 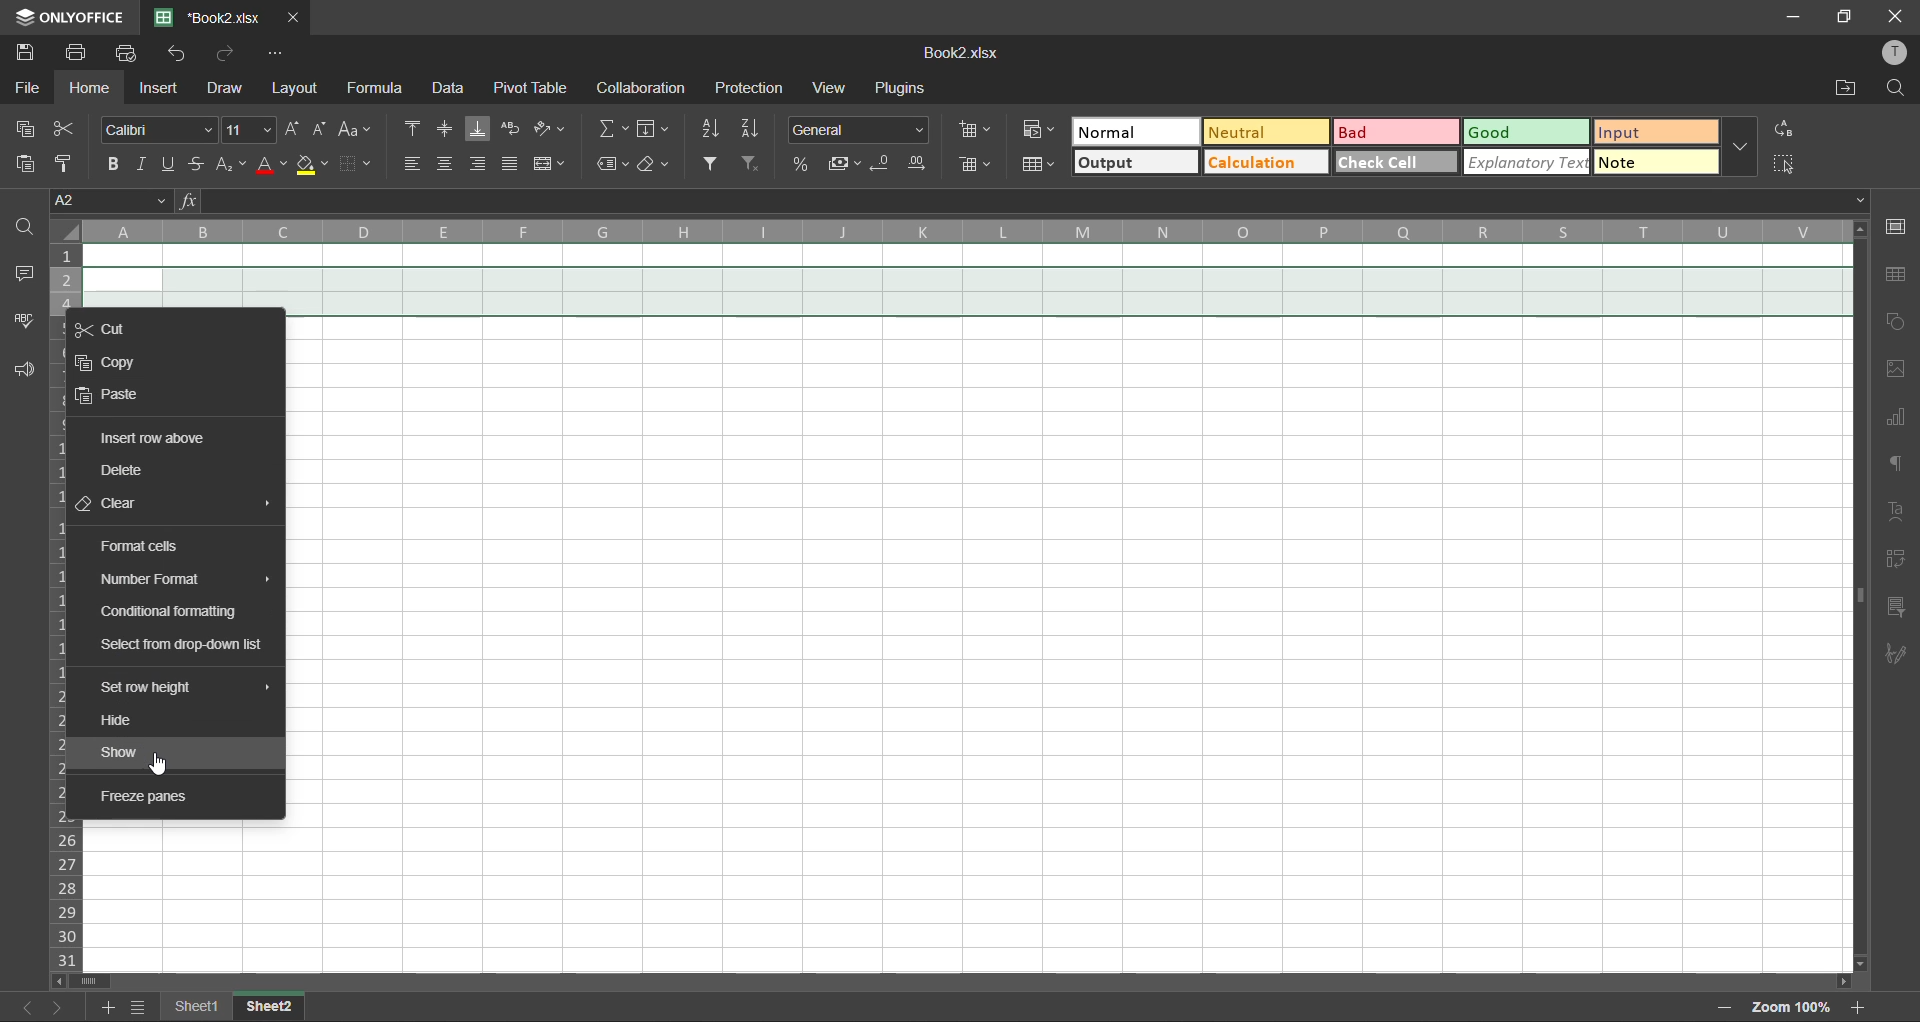 I want to click on zoom out, so click(x=1720, y=1009).